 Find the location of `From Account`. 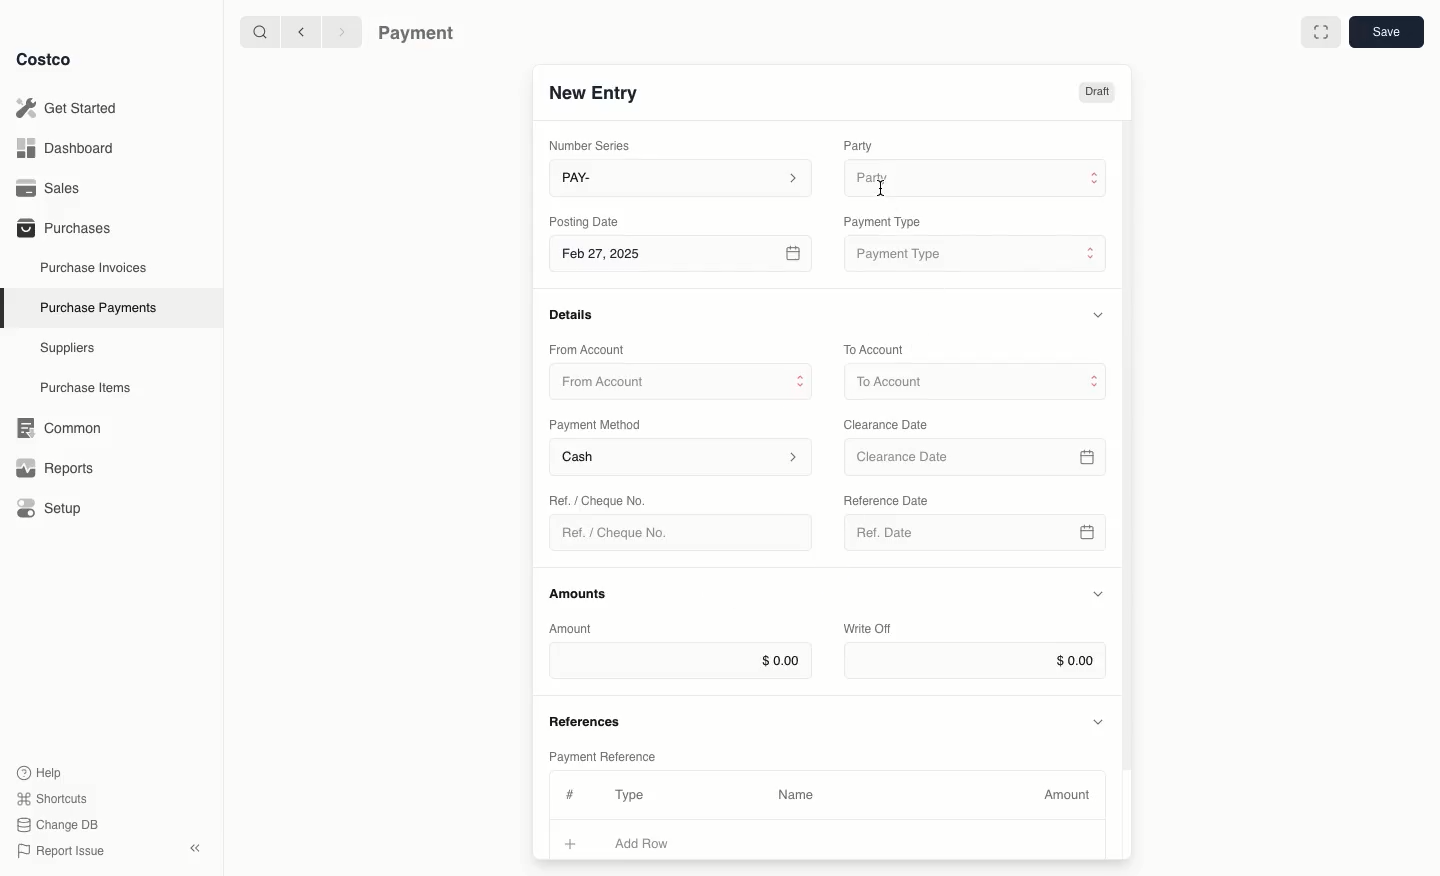

From Account is located at coordinates (587, 349).